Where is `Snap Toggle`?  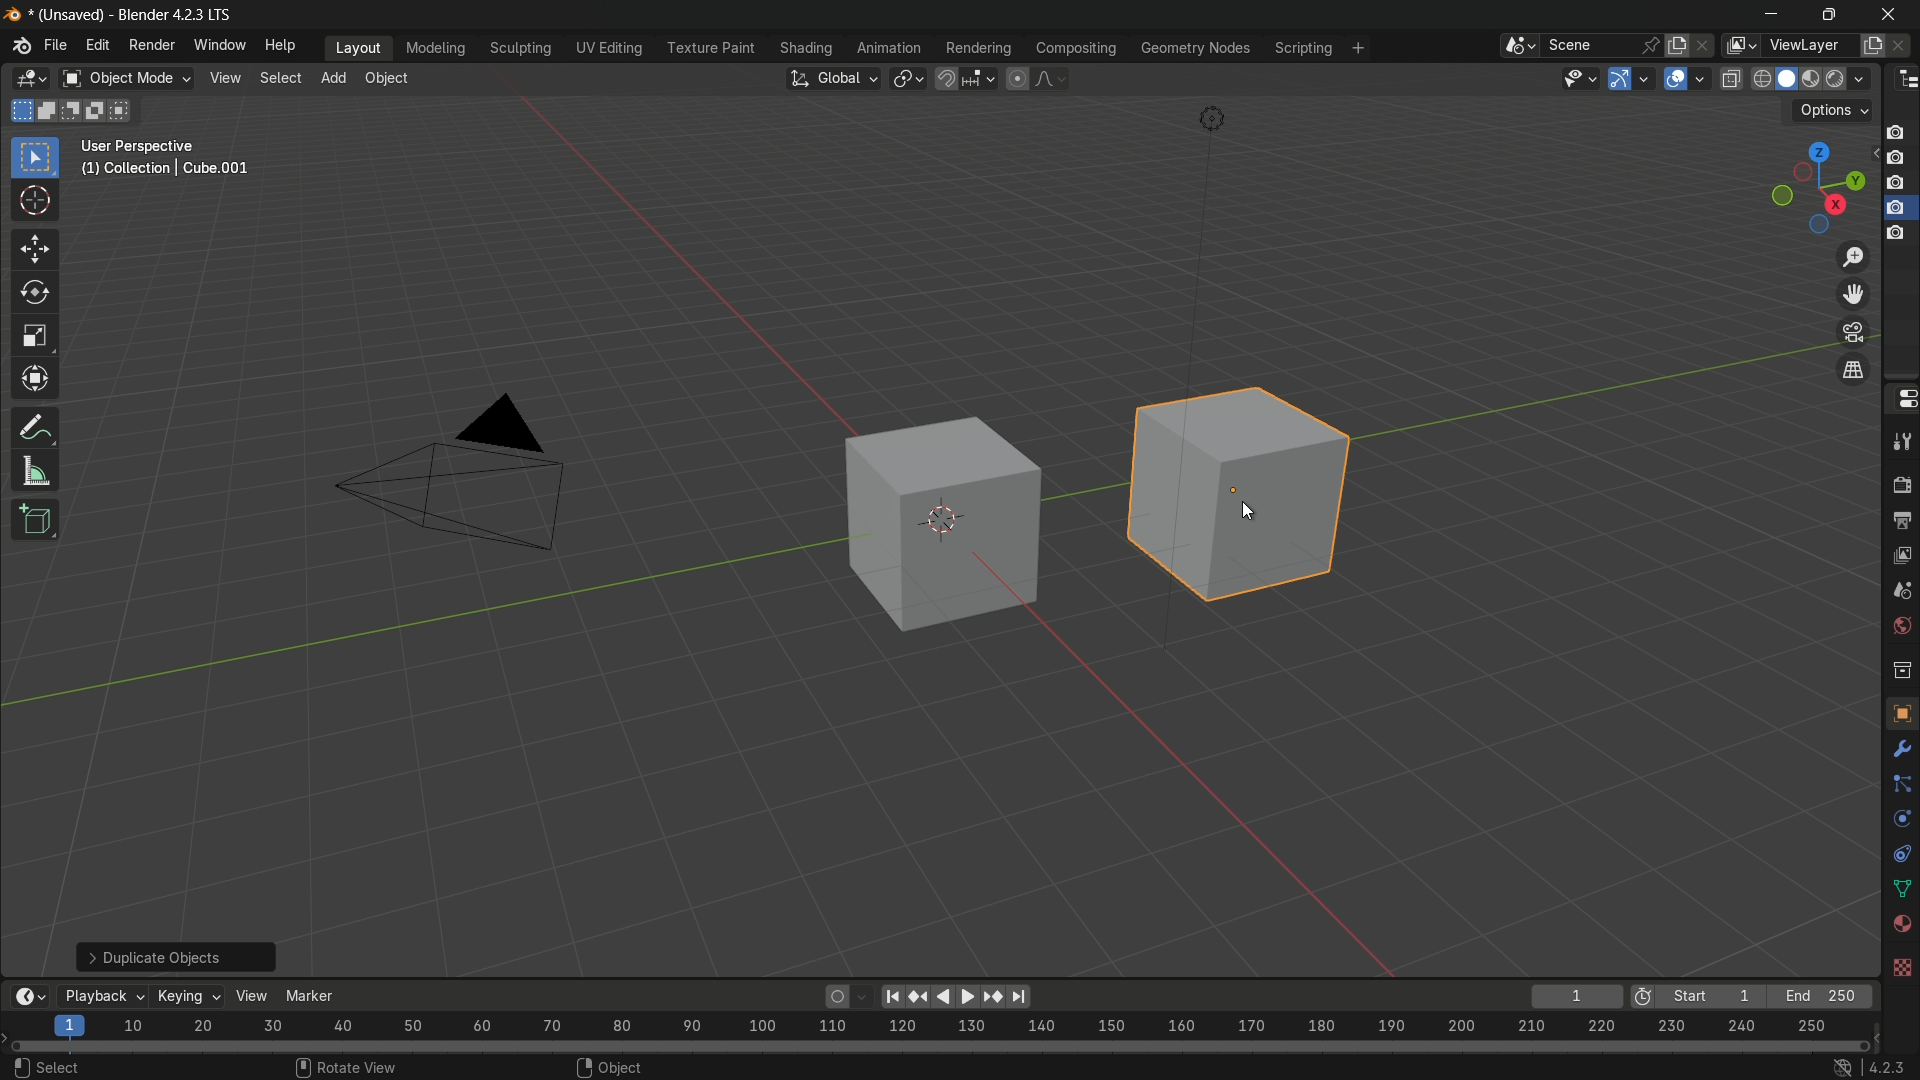 Snap Toggle is located at coordinates (772, 1065).